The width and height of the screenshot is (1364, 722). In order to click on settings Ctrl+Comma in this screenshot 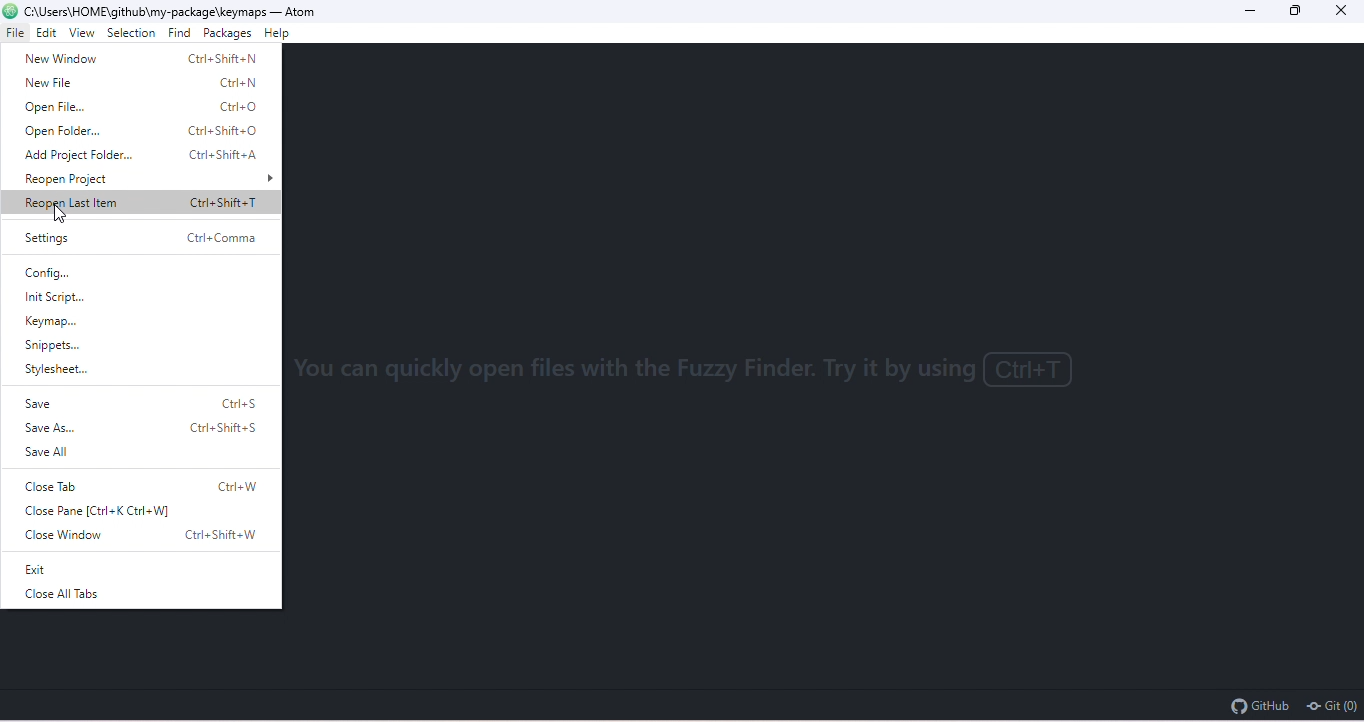, I will do `click(139, 238)`.